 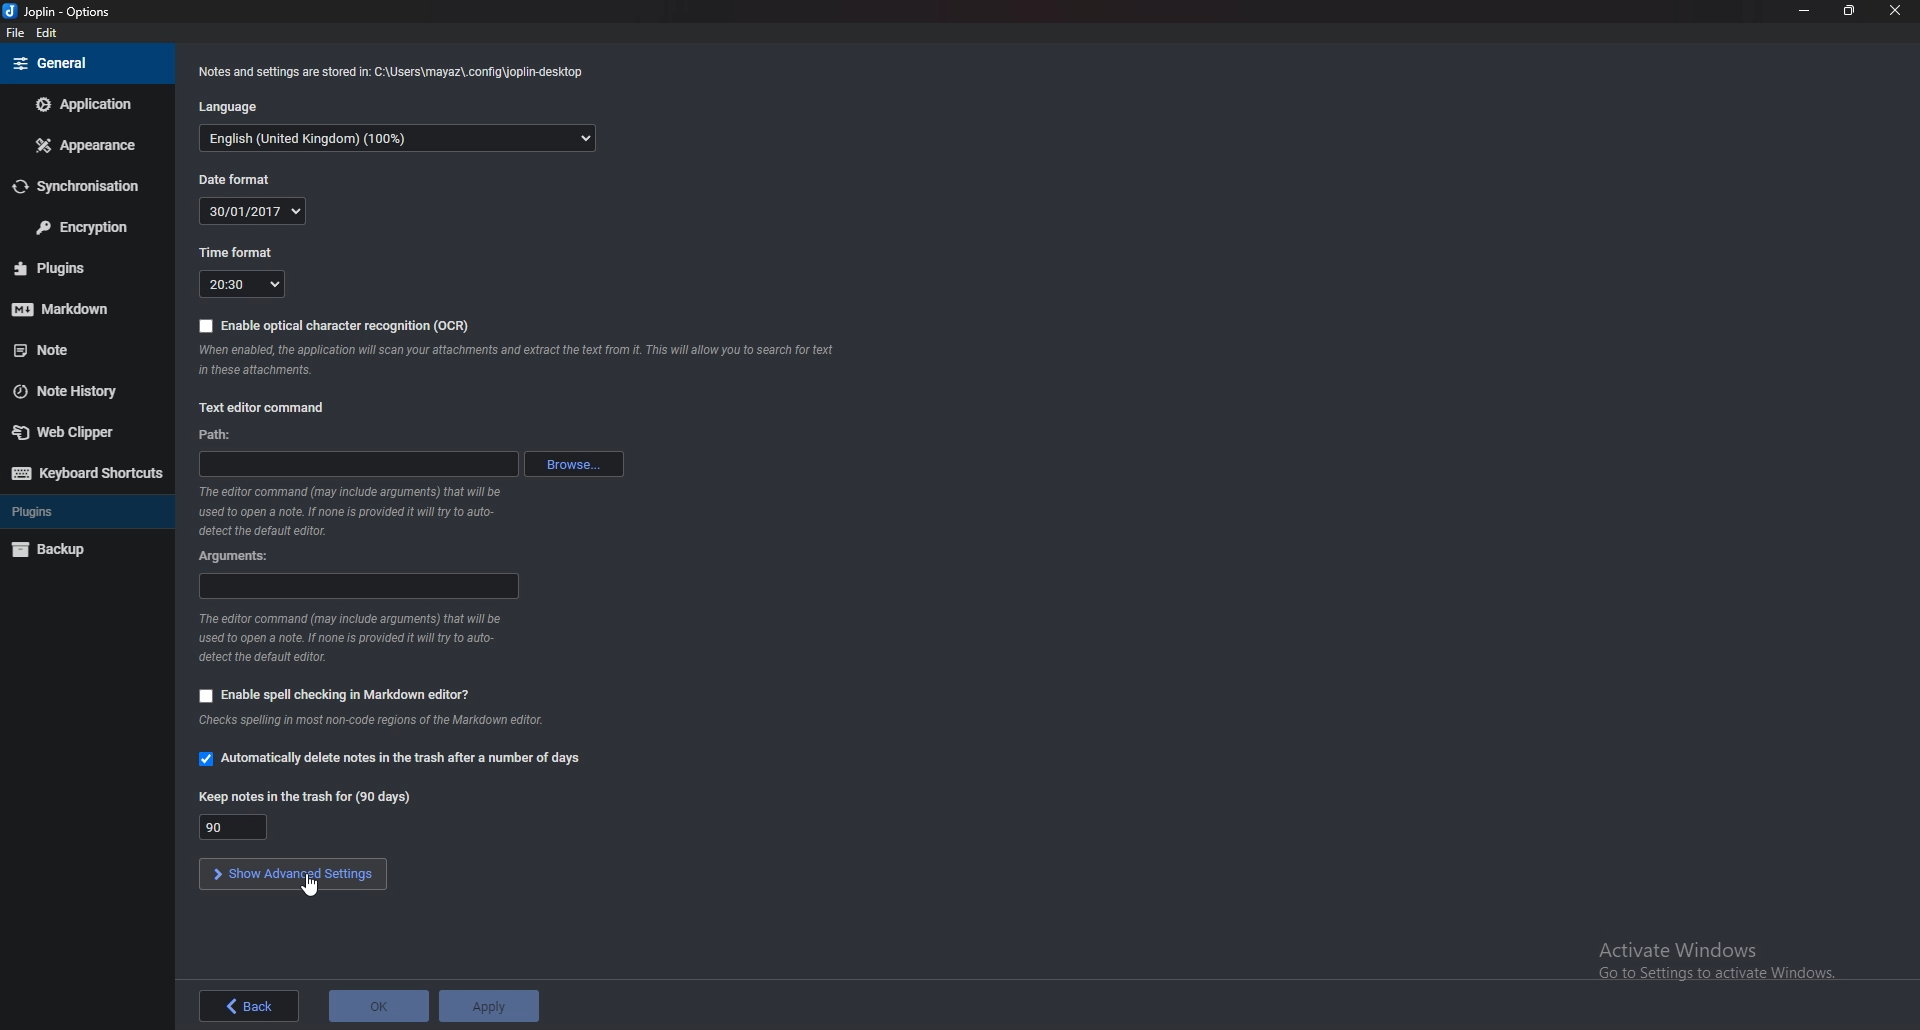 I want to click on Note history, so click(x=77, y=393).